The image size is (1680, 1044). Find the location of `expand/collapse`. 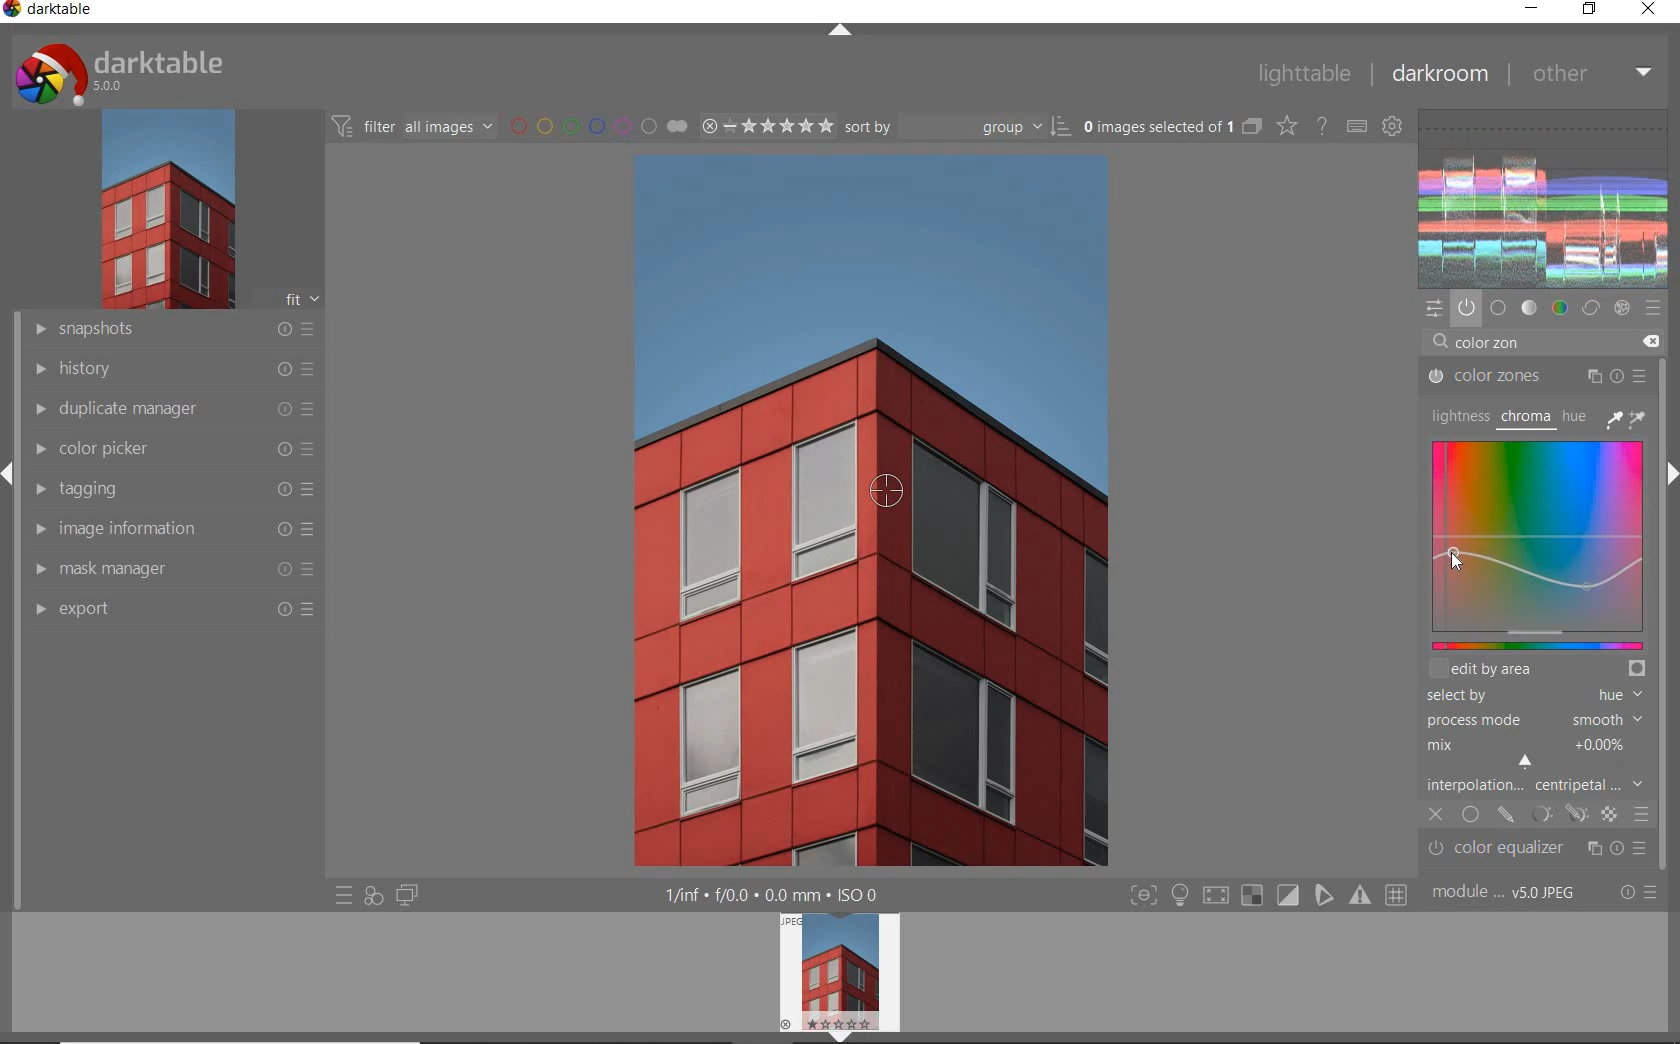

expand/collapse is located at coordinates (10, 471).